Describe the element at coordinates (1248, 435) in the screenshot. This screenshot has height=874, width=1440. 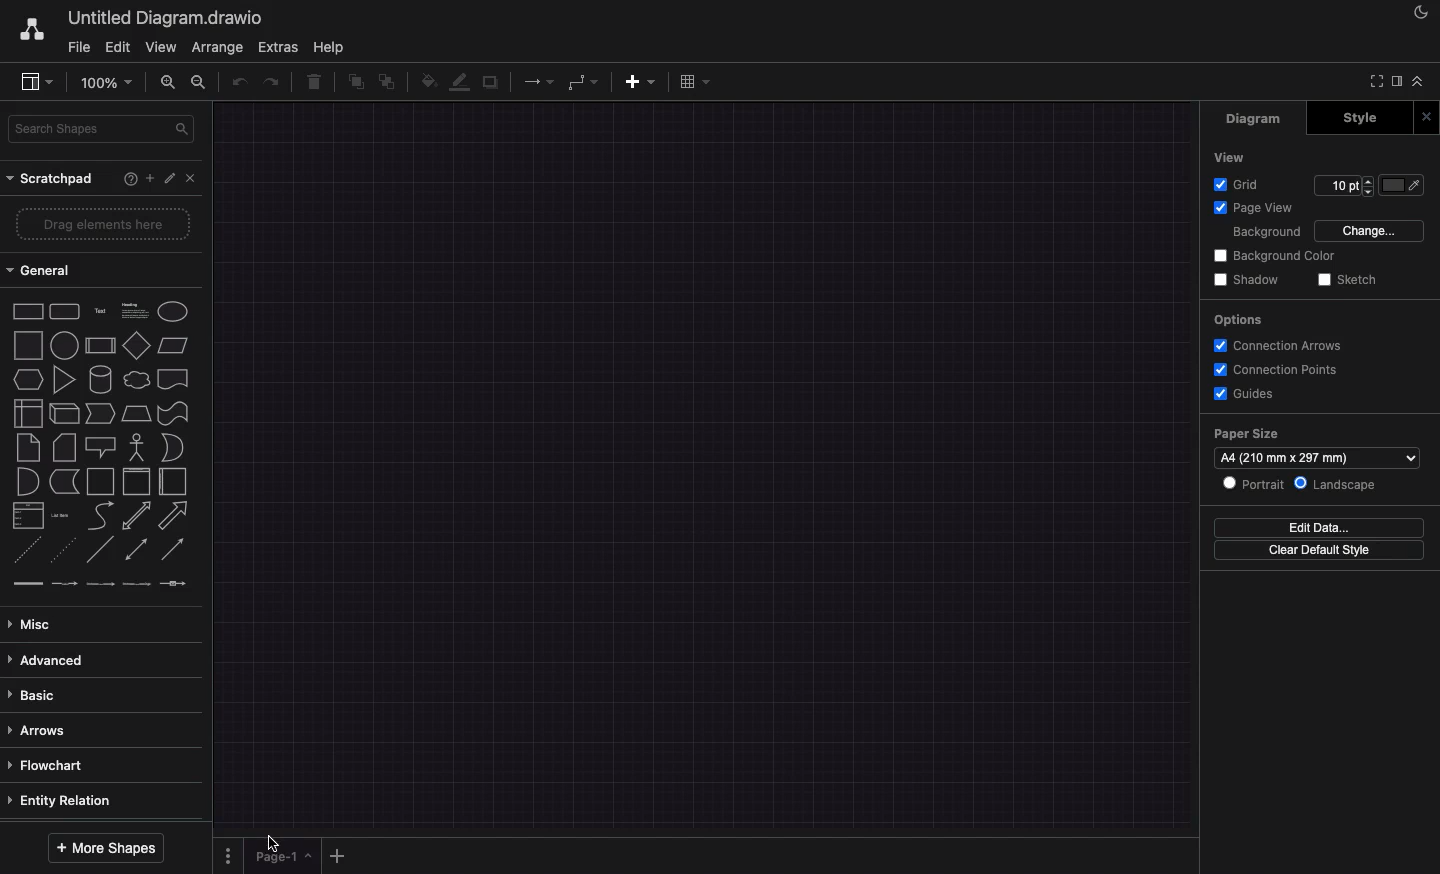
I see `paper size` at that location.